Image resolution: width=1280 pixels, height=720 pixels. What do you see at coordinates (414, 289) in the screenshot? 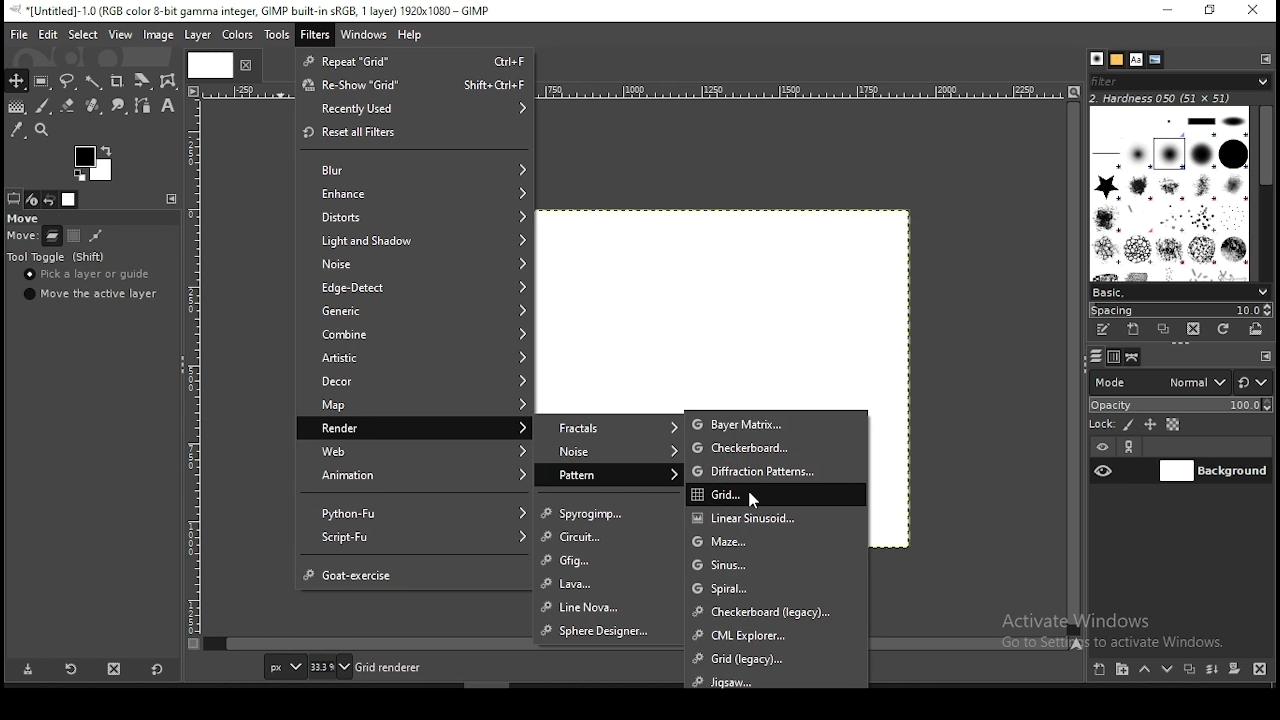
I see `edge detect` at bounding box center [414, 289].